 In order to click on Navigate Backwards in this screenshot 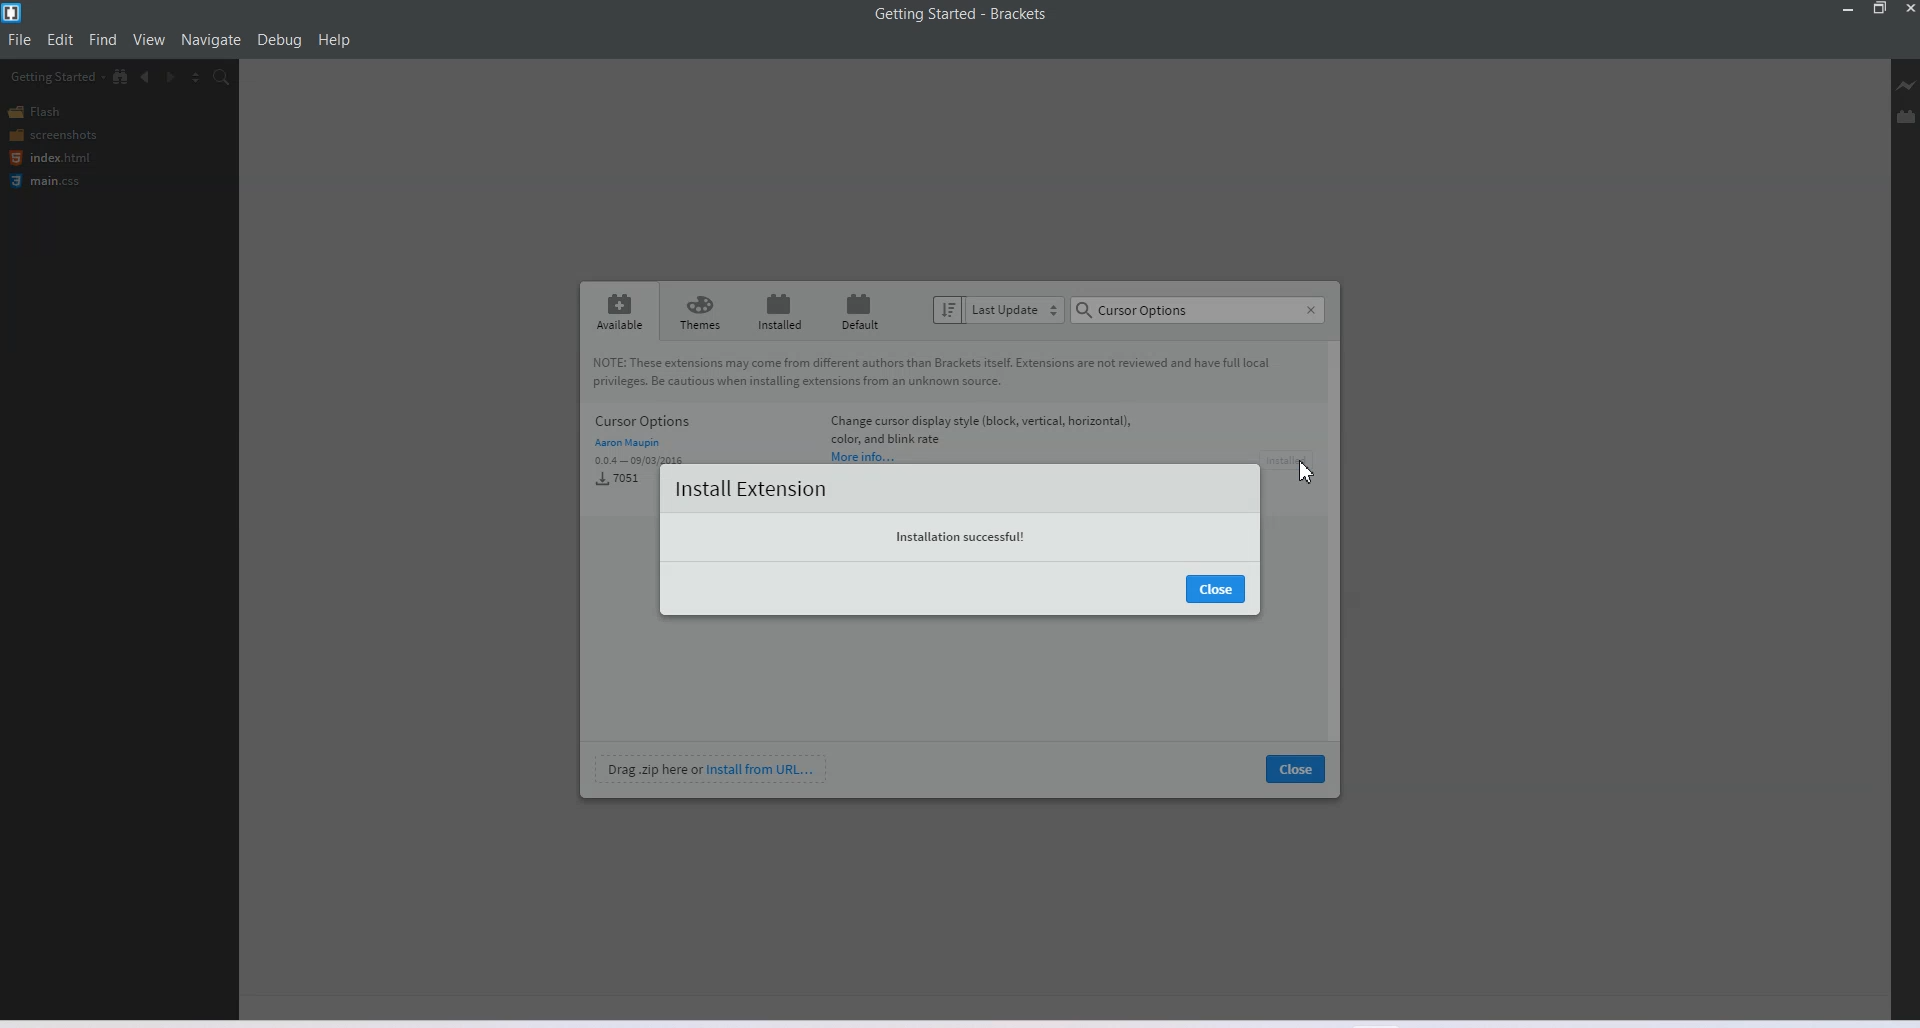, I will do `click(146, 77)`.